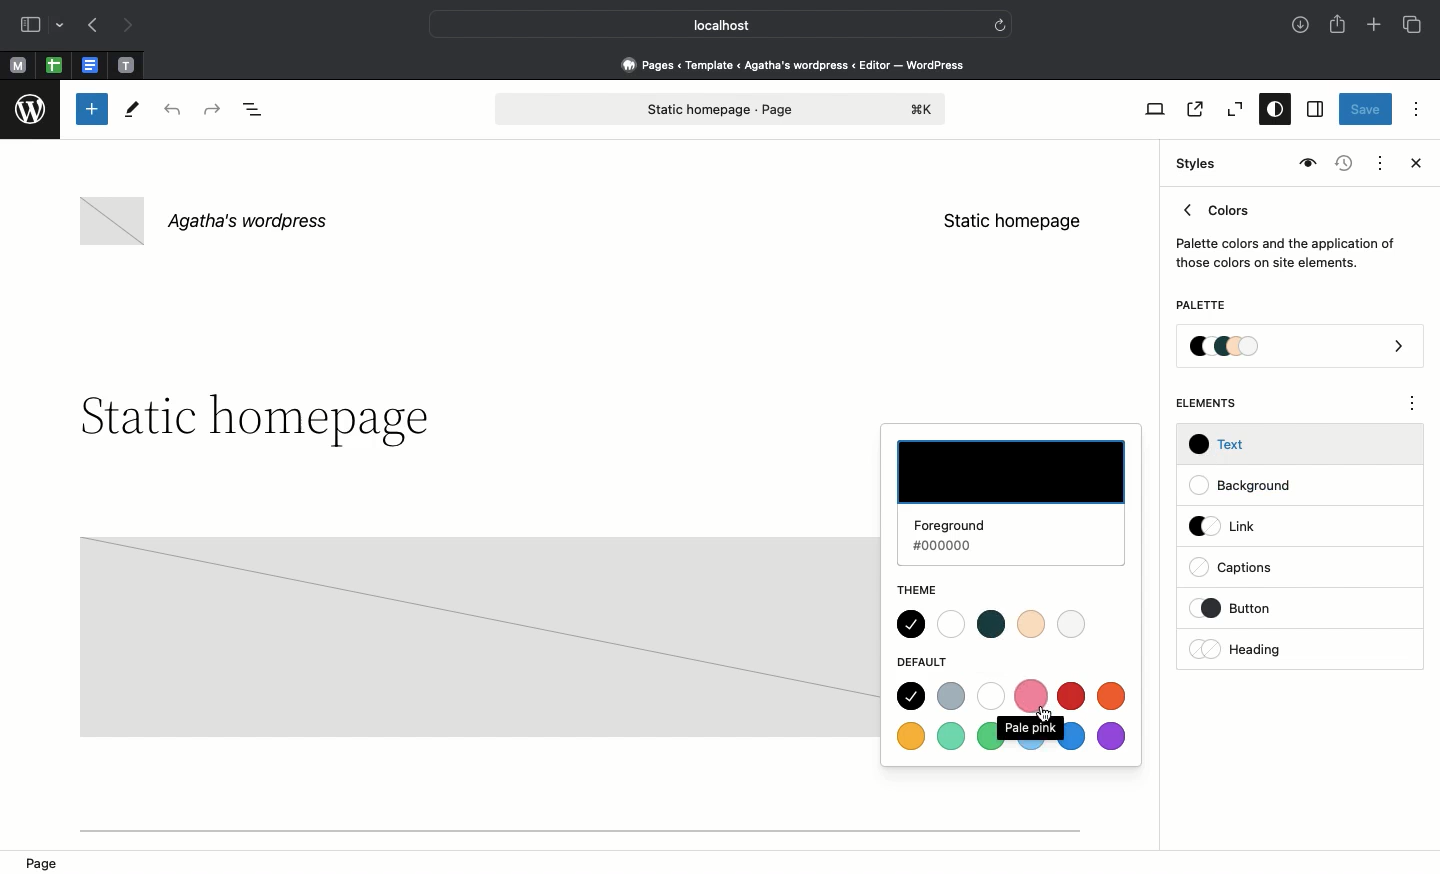  I want to click on Pinned tab, so click(127, 66).